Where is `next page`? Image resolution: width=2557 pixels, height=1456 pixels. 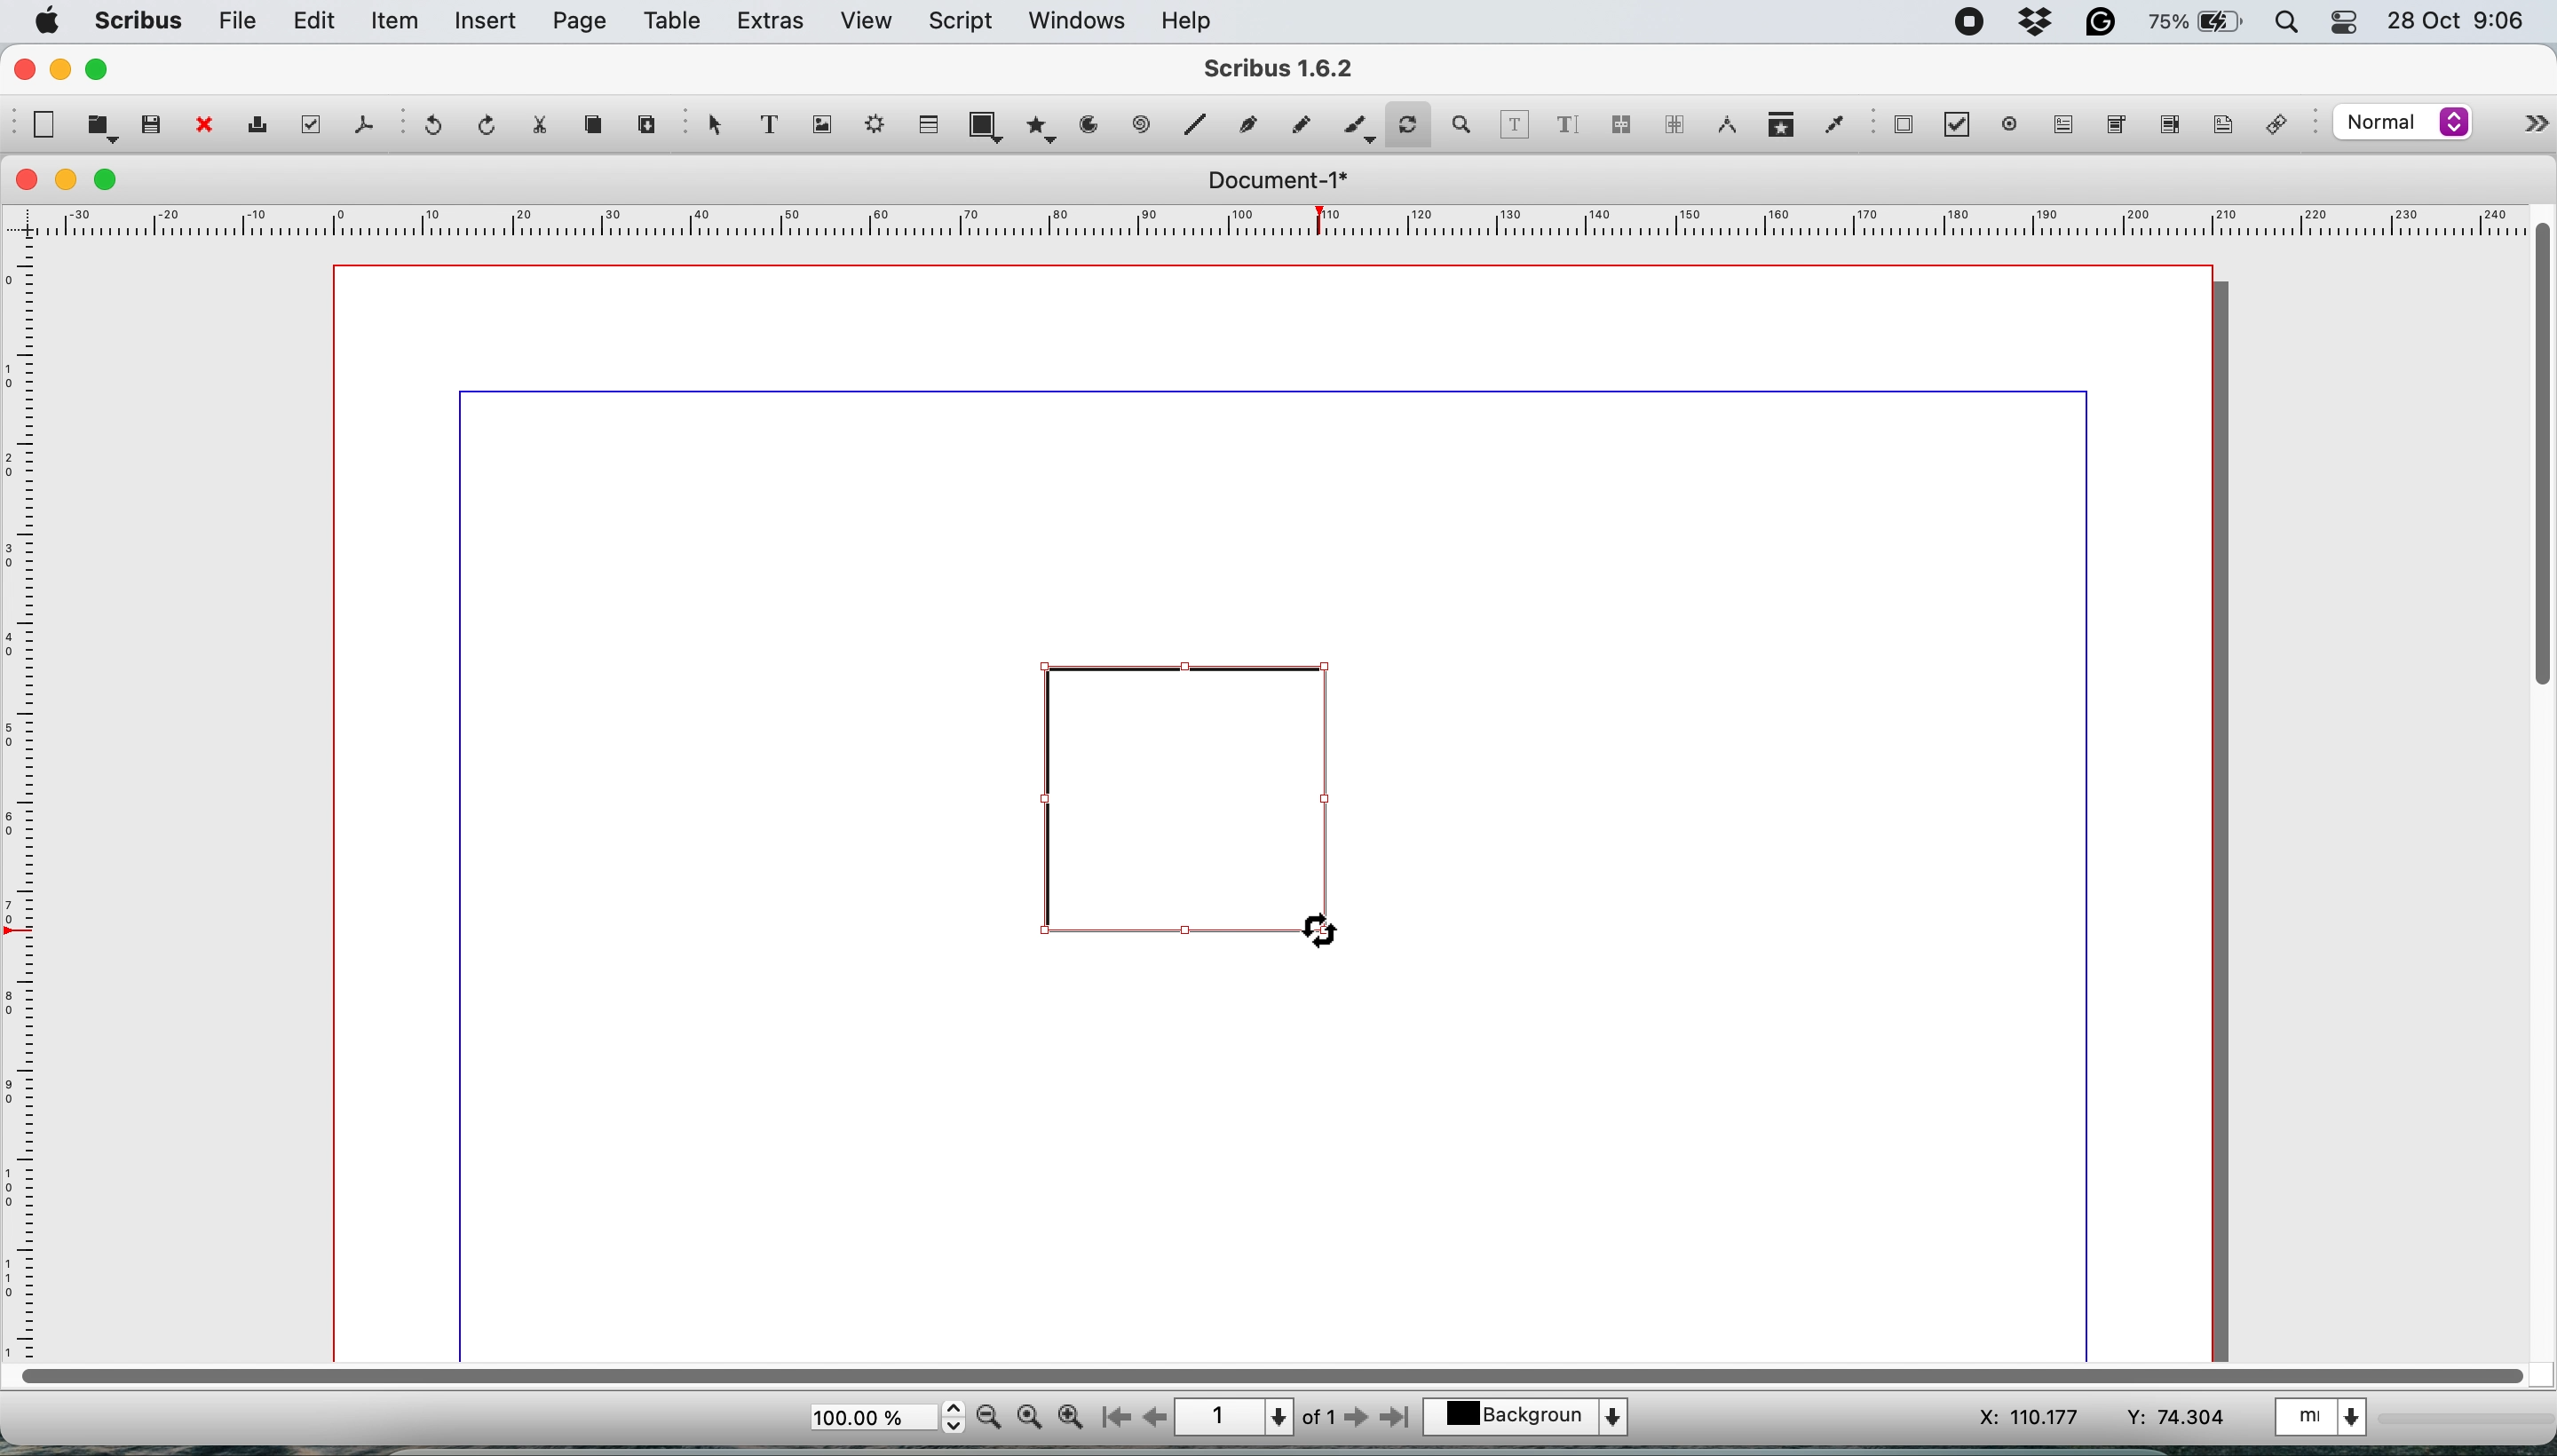 next page is located at coordinates (1361, 1420).